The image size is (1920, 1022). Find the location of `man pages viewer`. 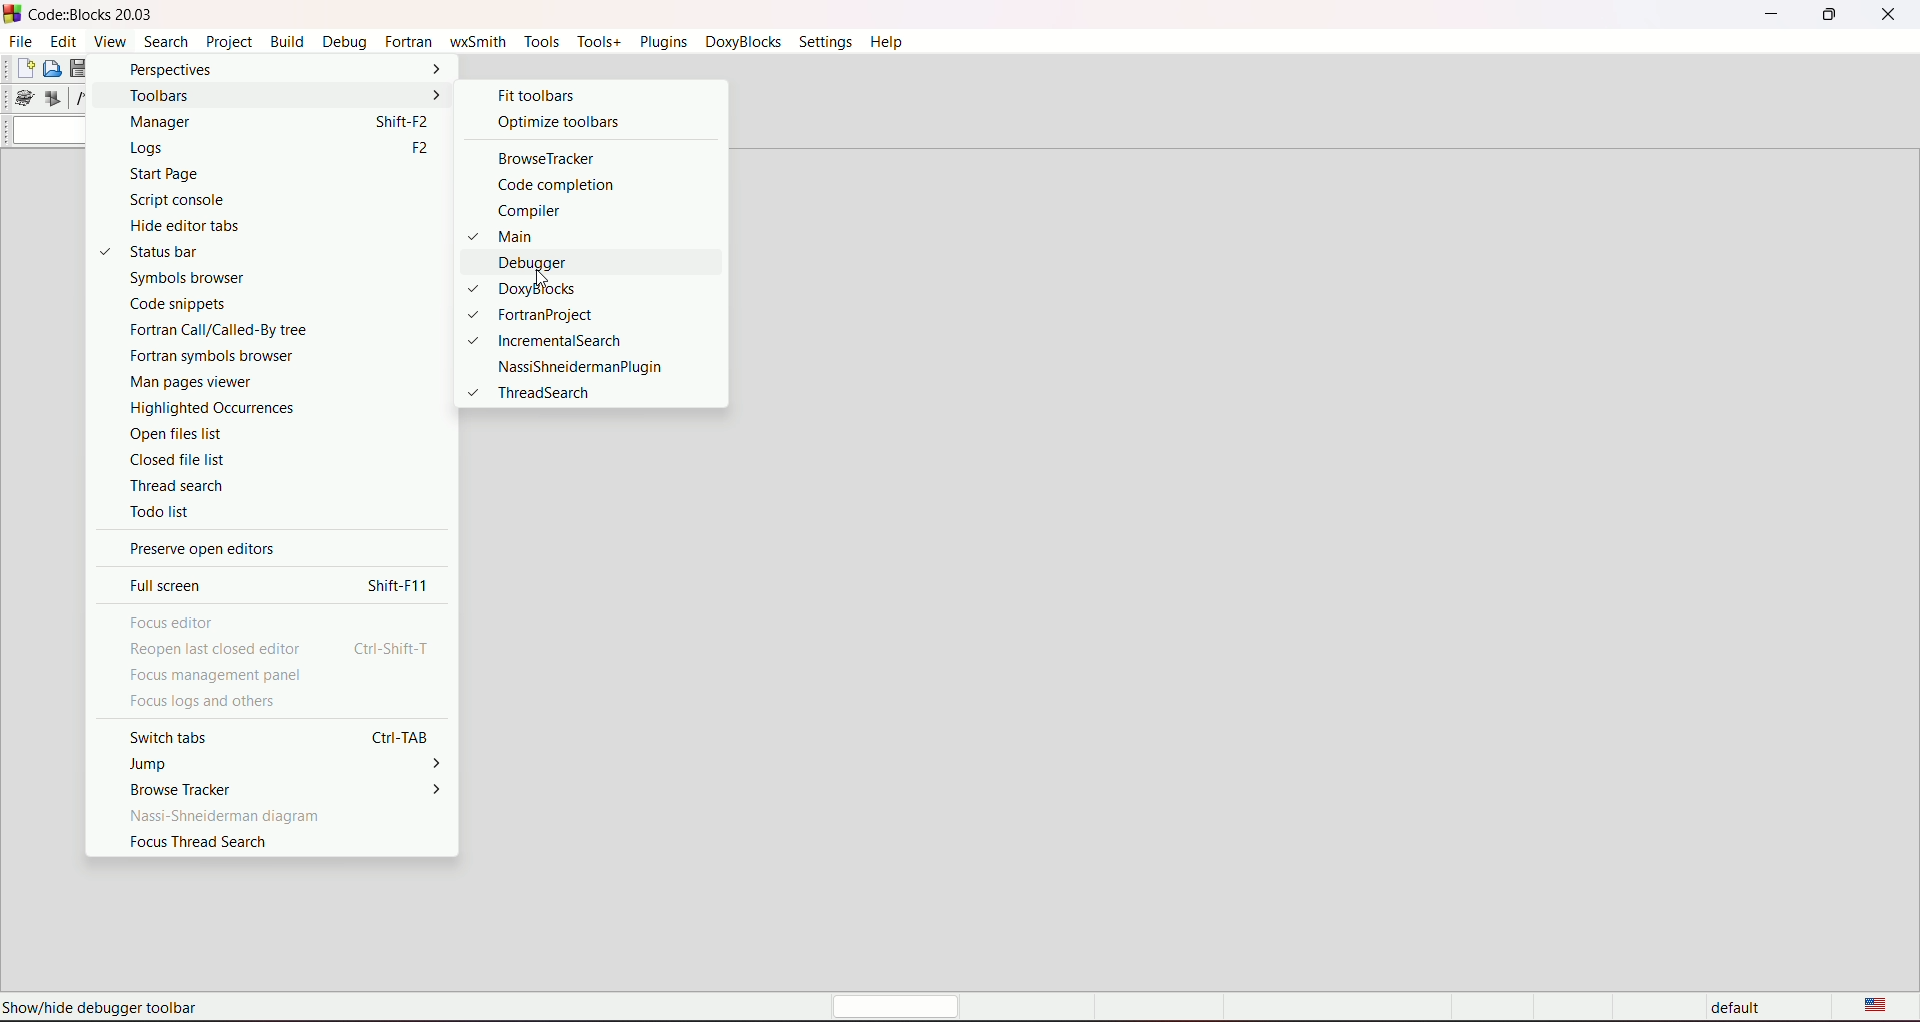

man pages viewer is located at coordinates (254, 381).